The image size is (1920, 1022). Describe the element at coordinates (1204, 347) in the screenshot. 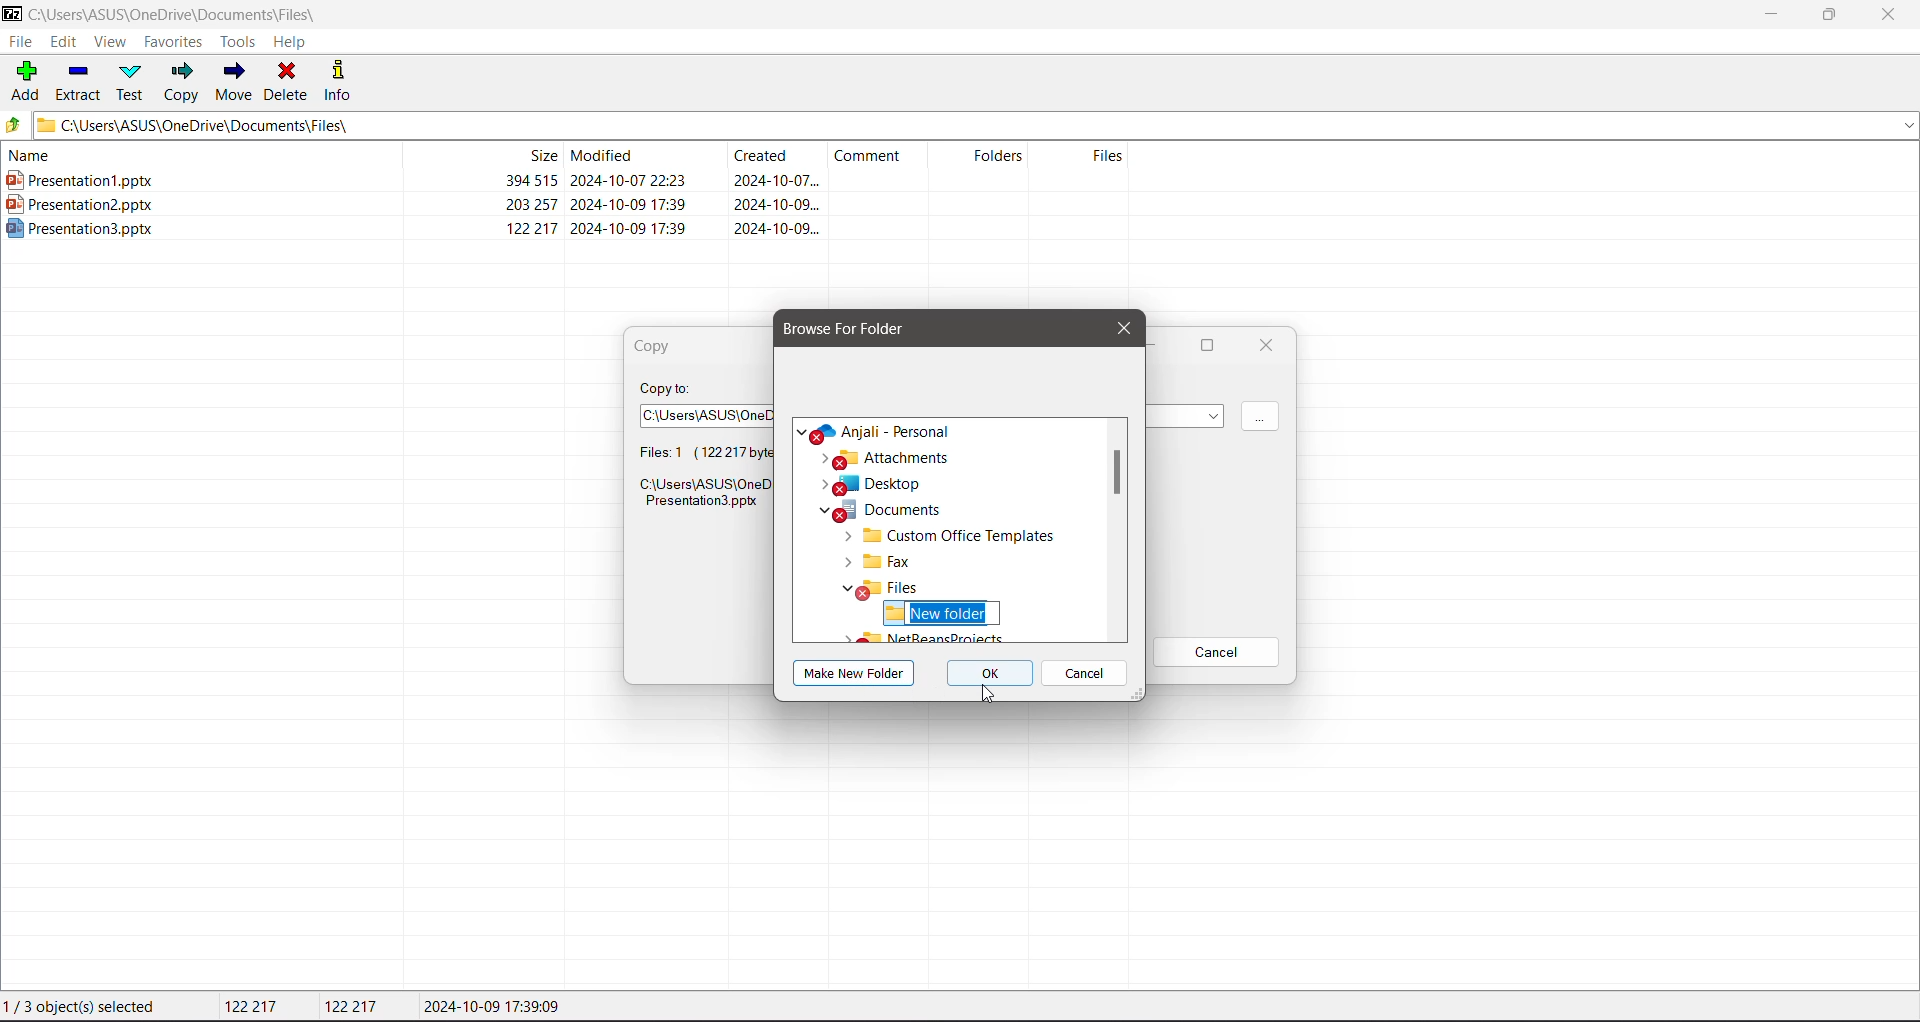

I see `Maximize` at that location.